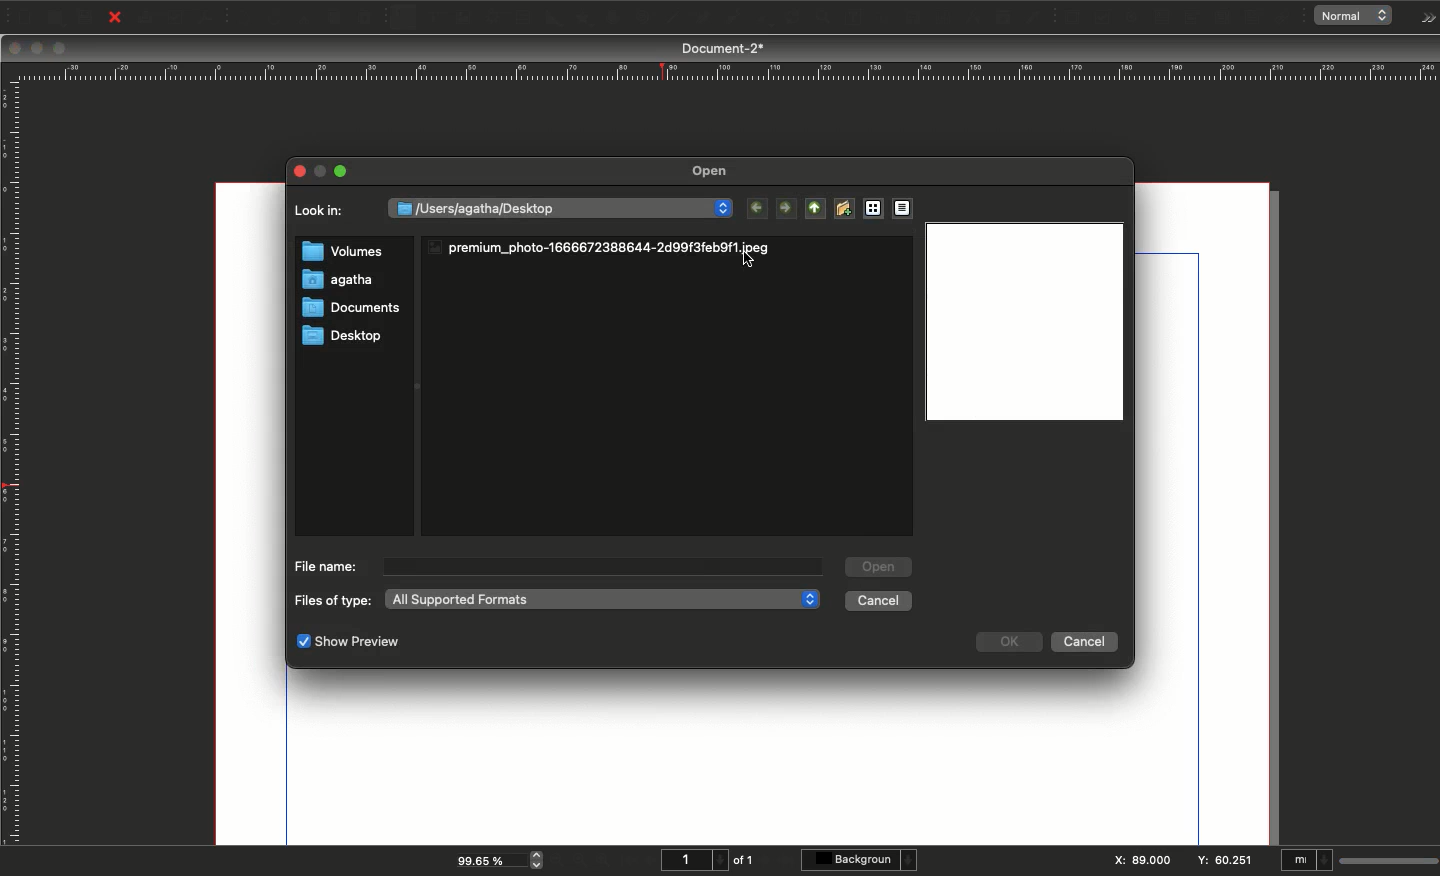 This screenshot has width=1440, height=876. What do you see at coordinates (1223, 858) in the screenshot?
I see `y: 60.251` at bounding box center [1223, 858].